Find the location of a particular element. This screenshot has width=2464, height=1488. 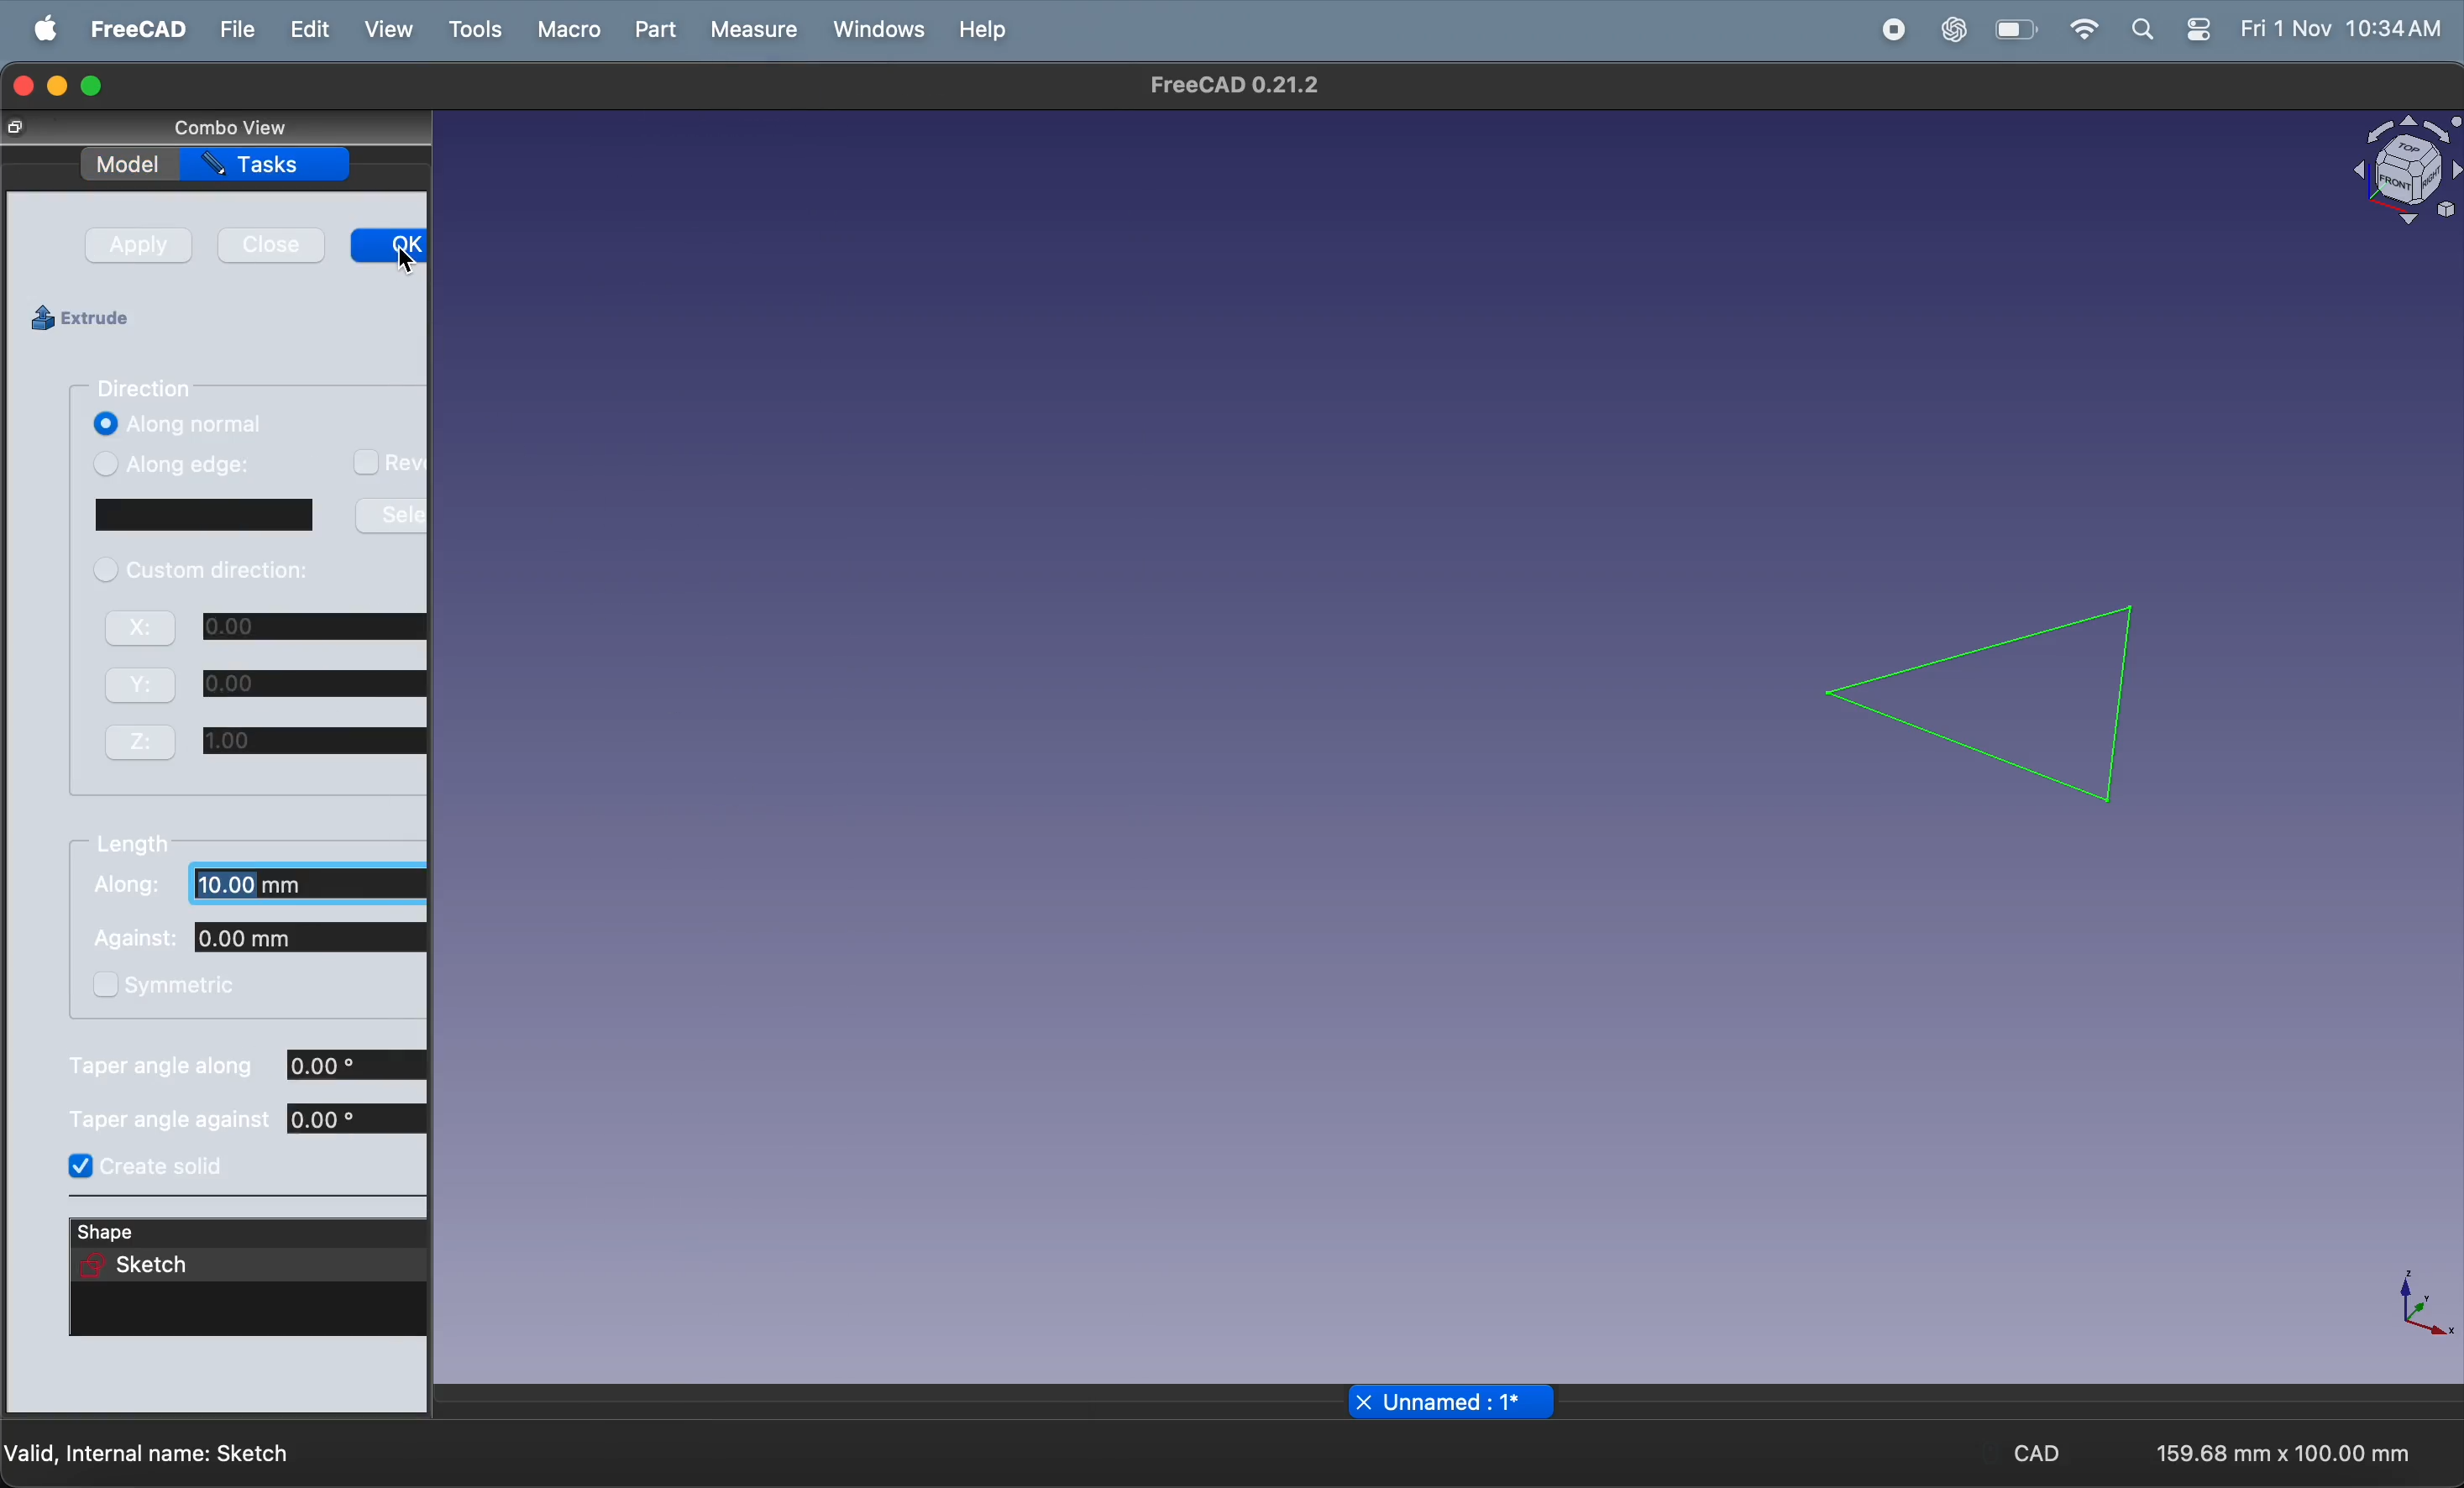

axis is located at coordinates (2428, 1308).